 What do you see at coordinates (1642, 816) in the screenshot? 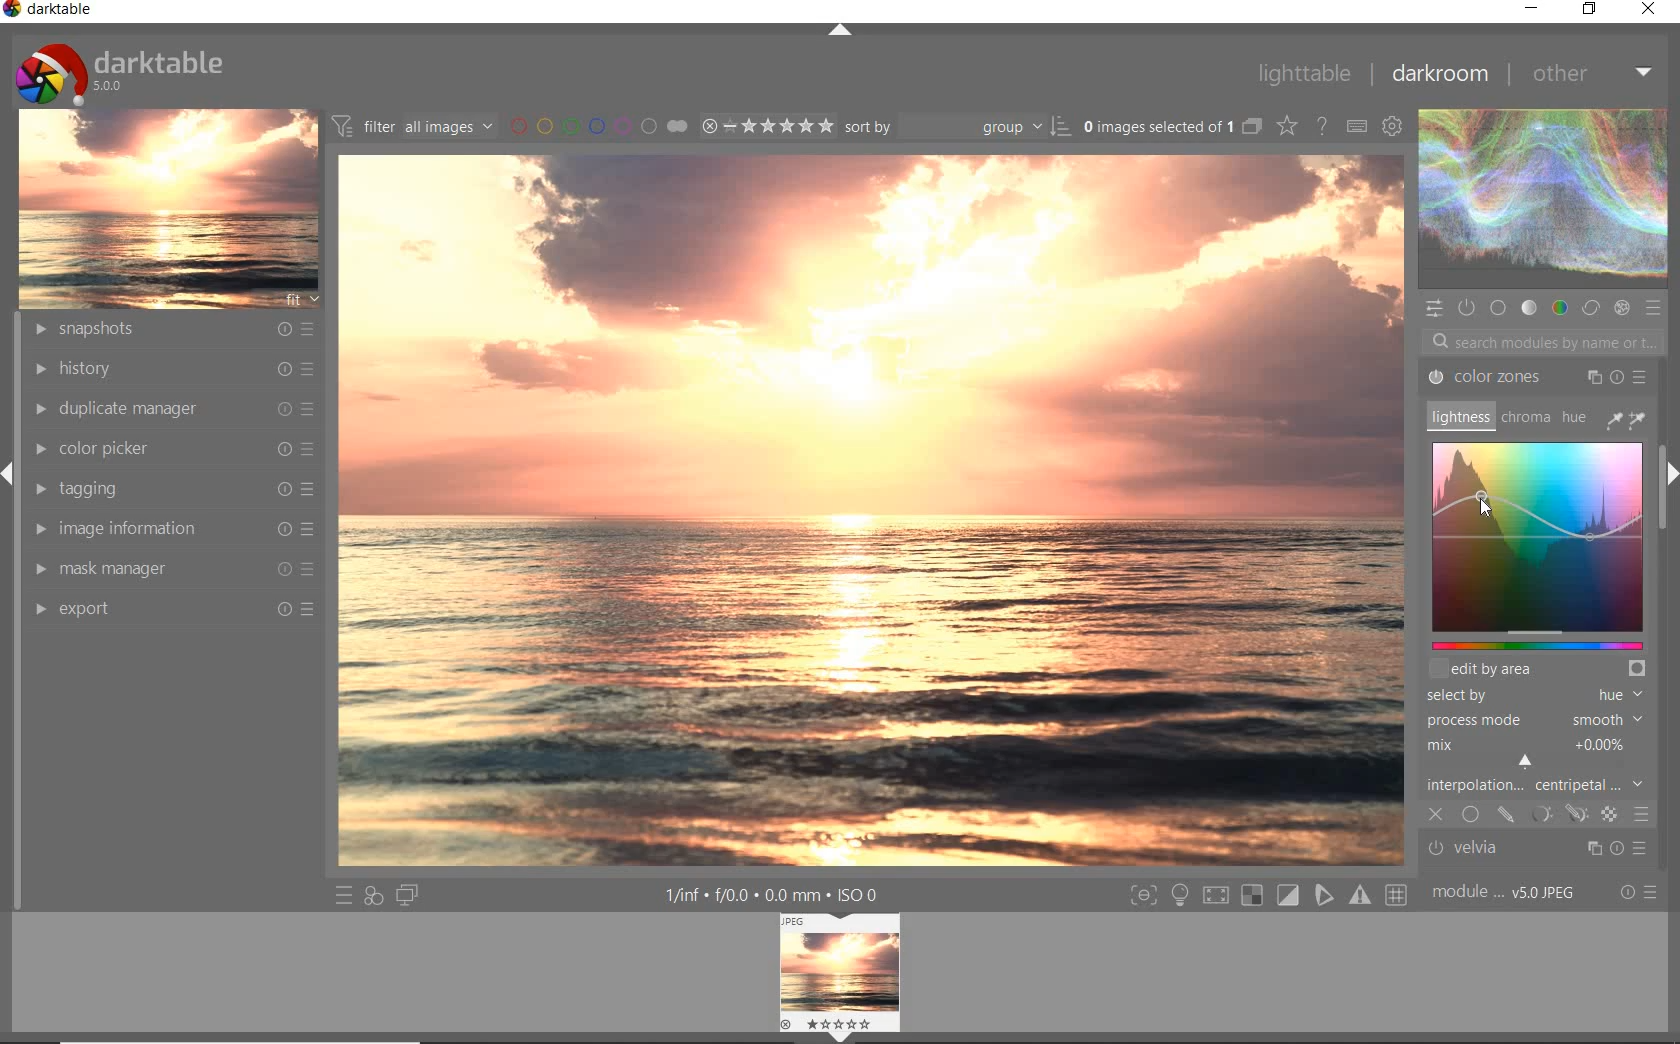
I see `BLENDING OPTIONS` at bounding box center [1642, 816].